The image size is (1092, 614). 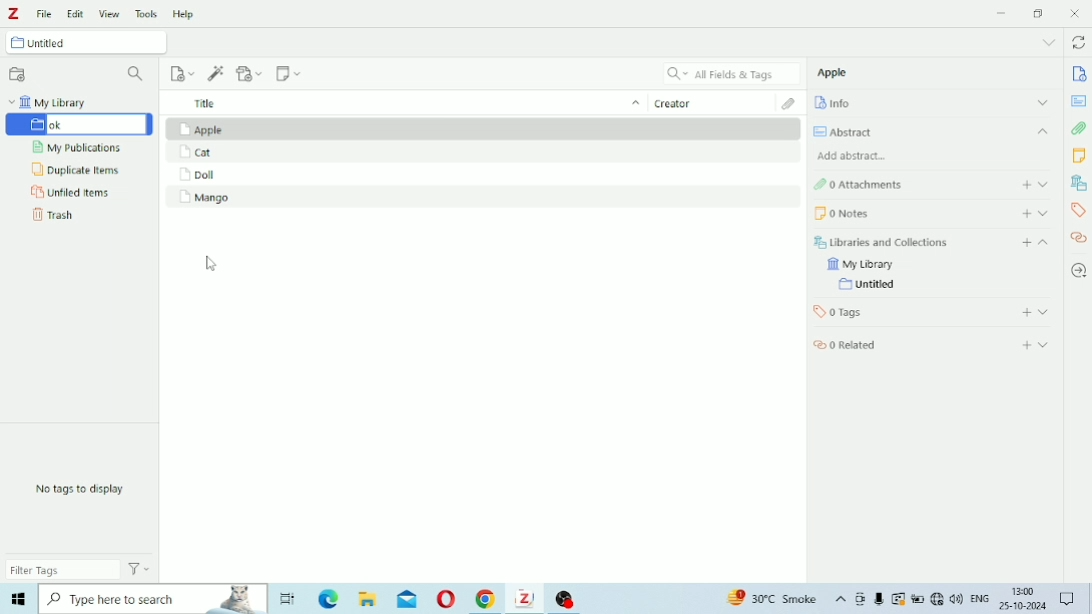 What do you see at coordinates (1022, 598) in the screenshot?
I see `` at bounding box center [1022, 598].